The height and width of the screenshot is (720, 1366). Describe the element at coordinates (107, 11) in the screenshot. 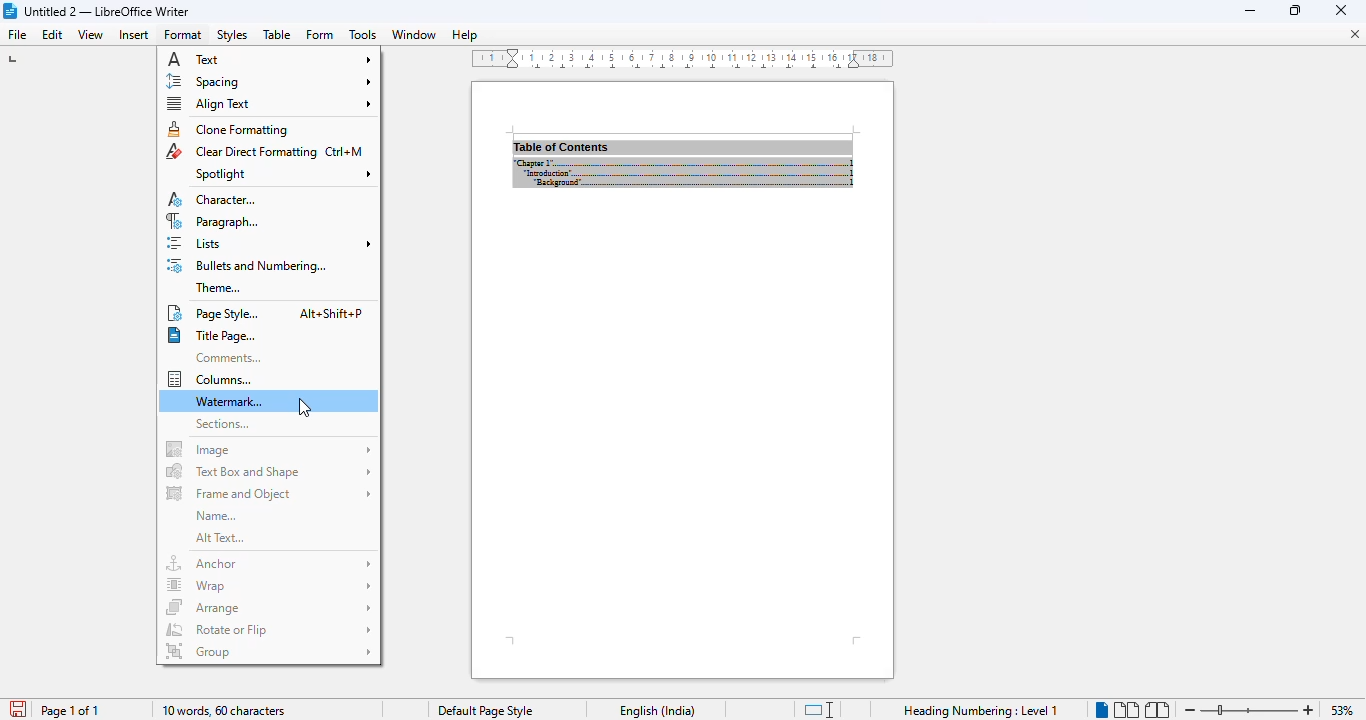

I see `title` at that location.